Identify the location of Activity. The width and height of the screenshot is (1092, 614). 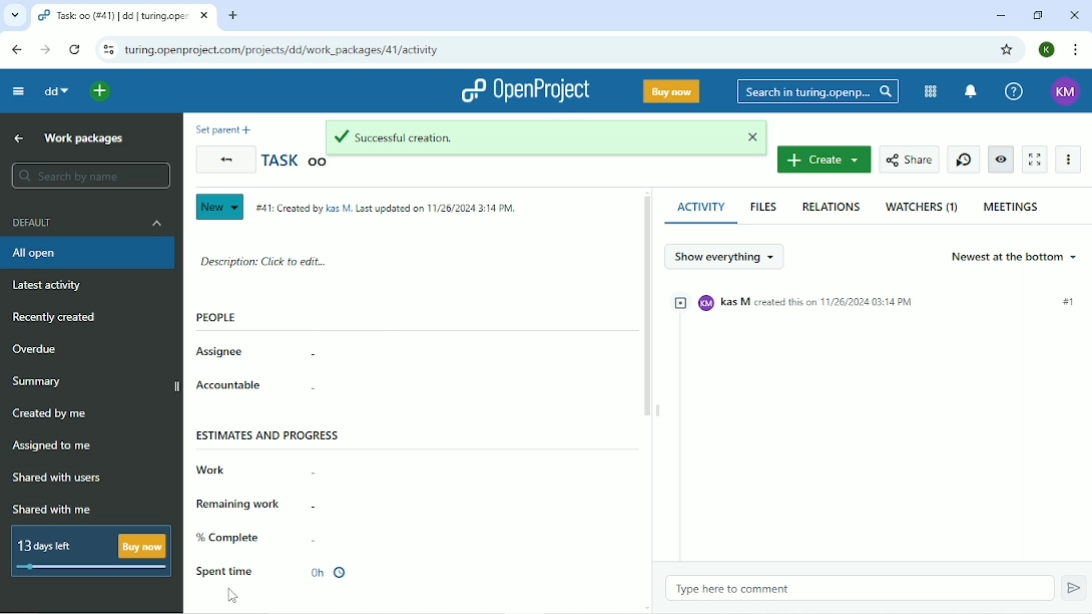
(700, 208).